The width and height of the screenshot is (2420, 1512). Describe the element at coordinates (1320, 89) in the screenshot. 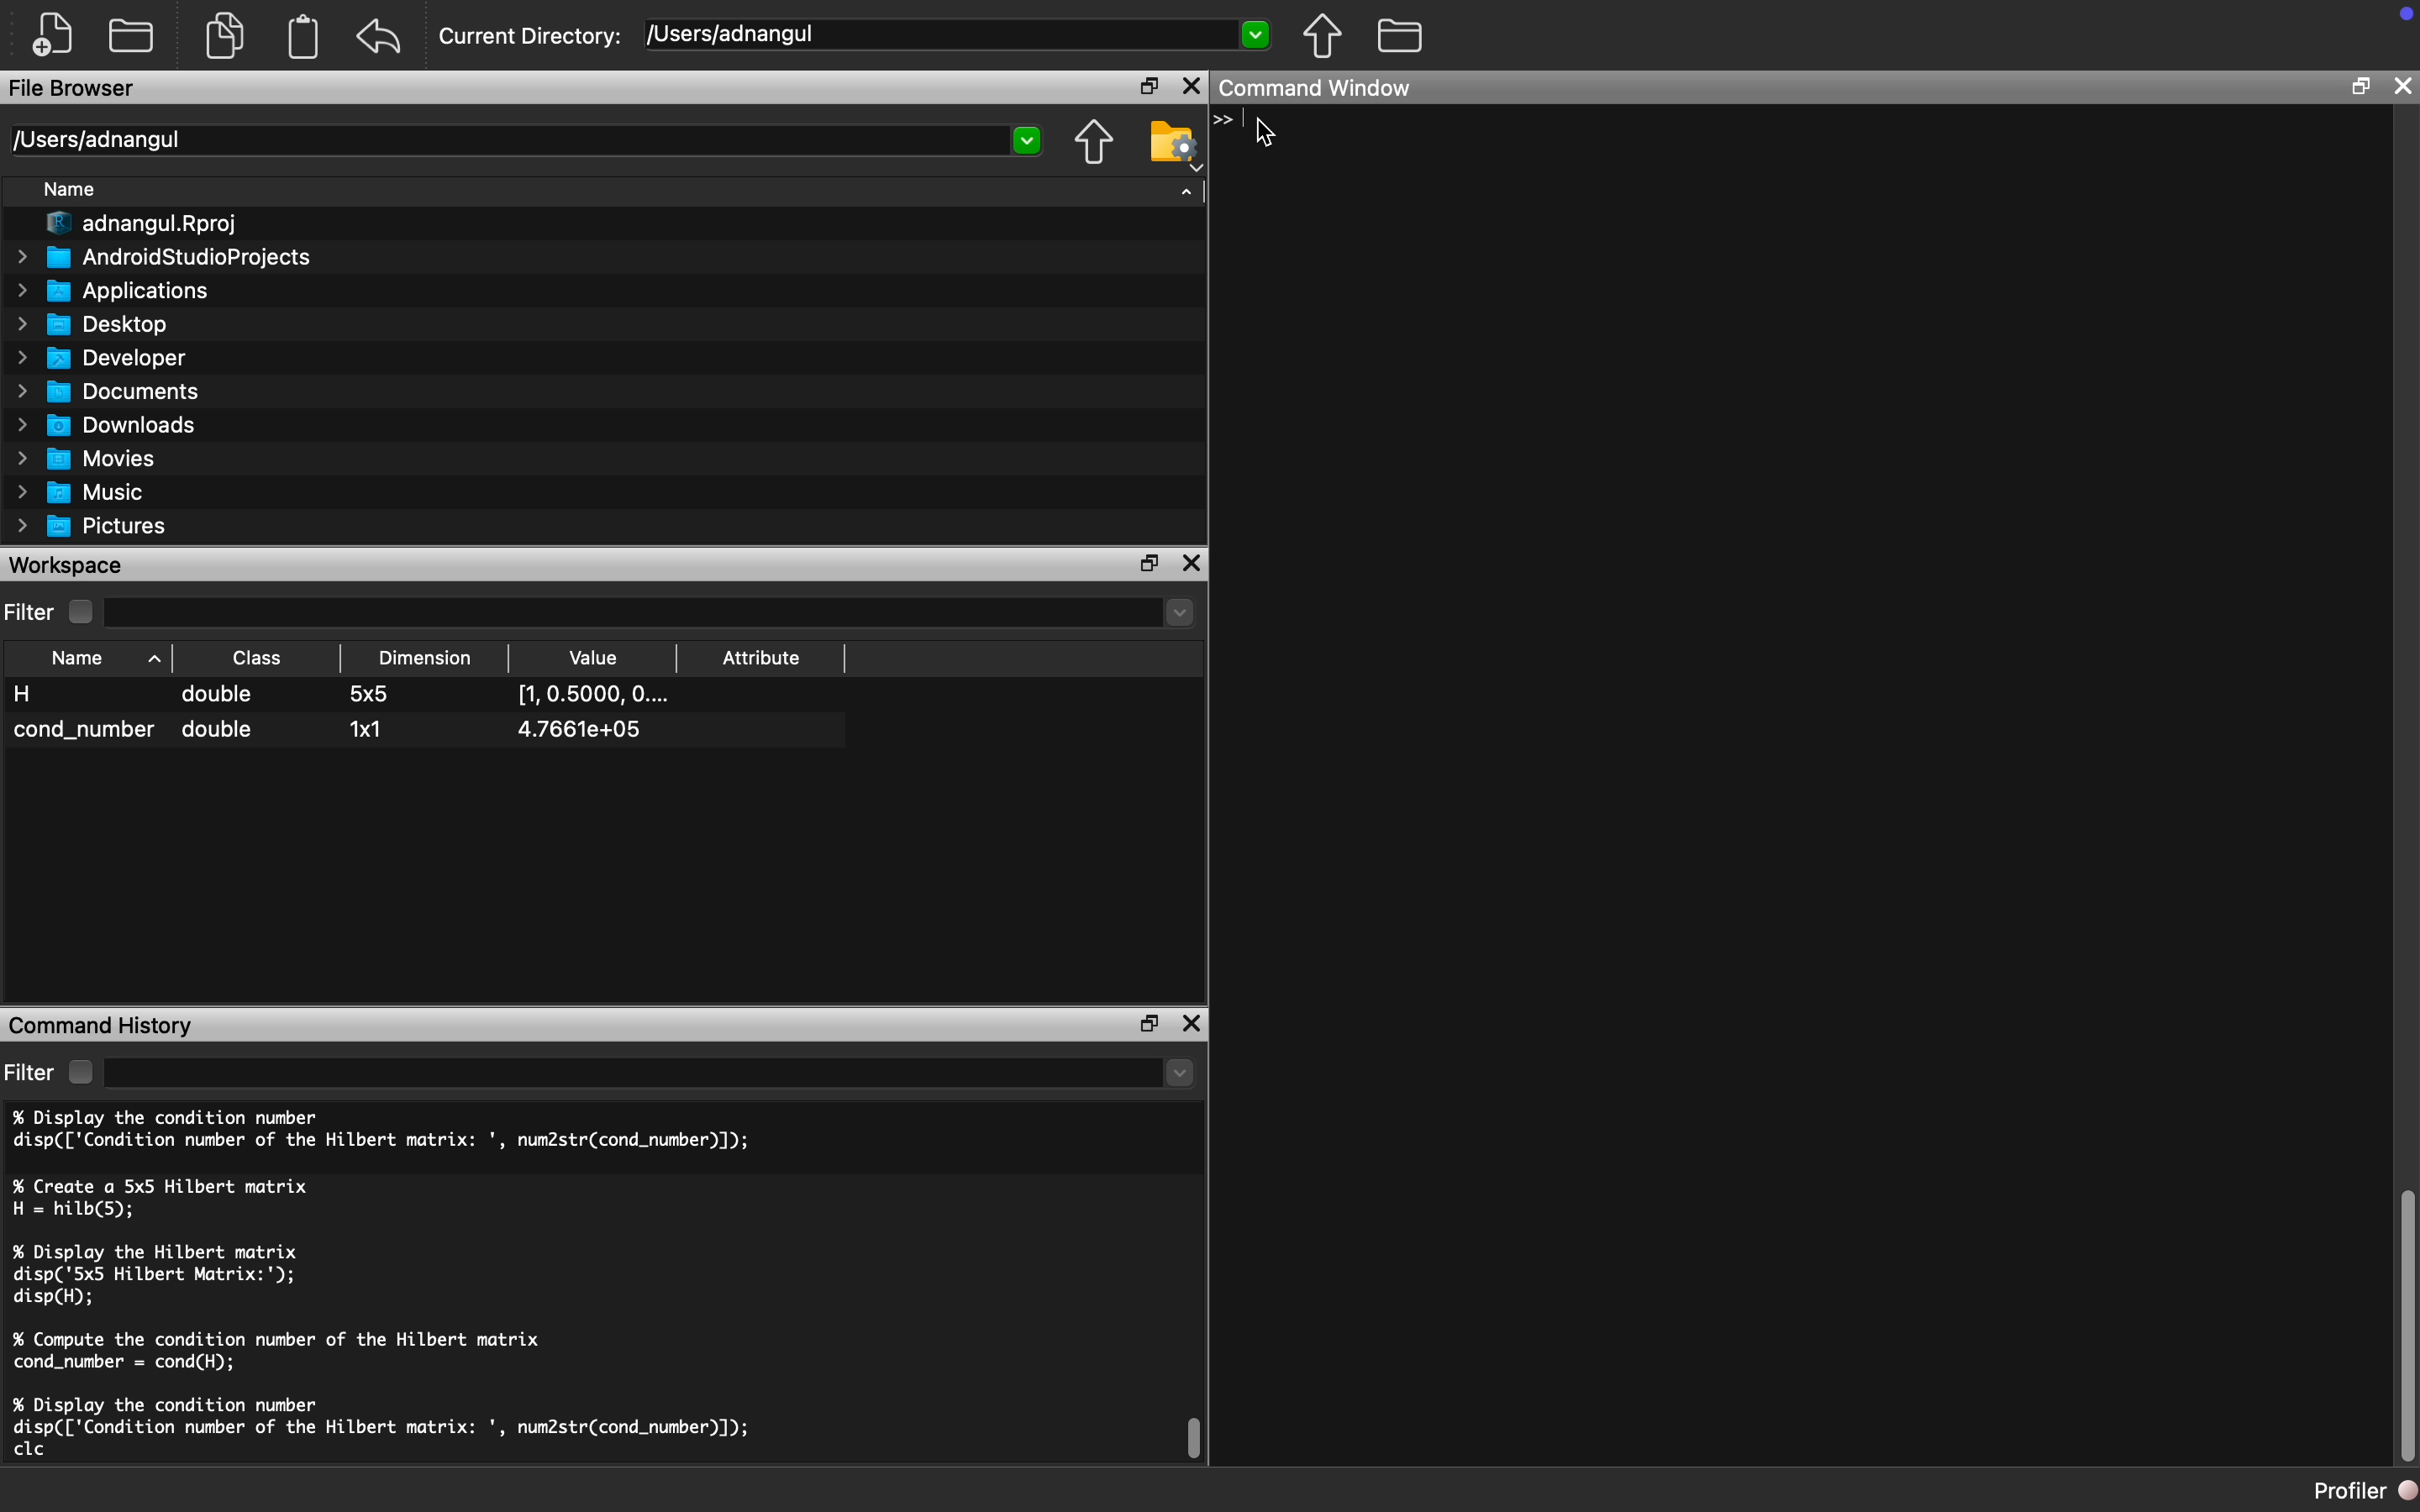

I see `Command Window` at that location.